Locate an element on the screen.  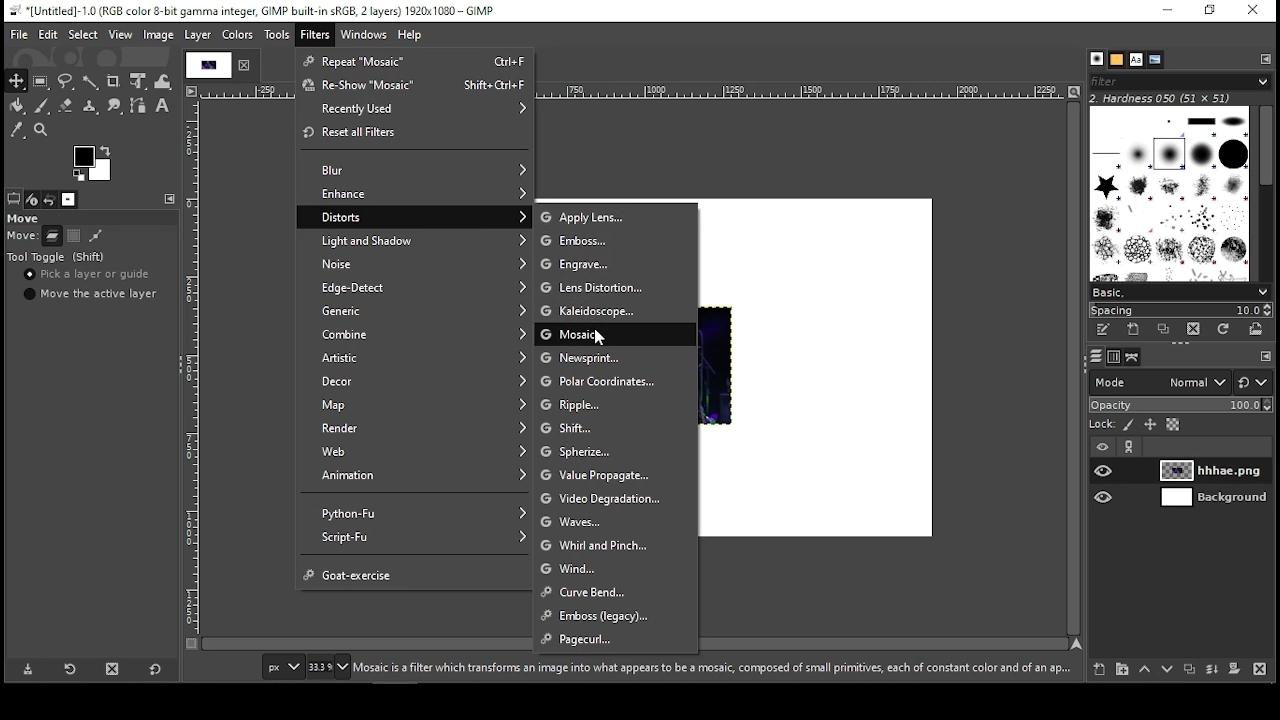
create a new brush is located at coordinates (1132, 329).